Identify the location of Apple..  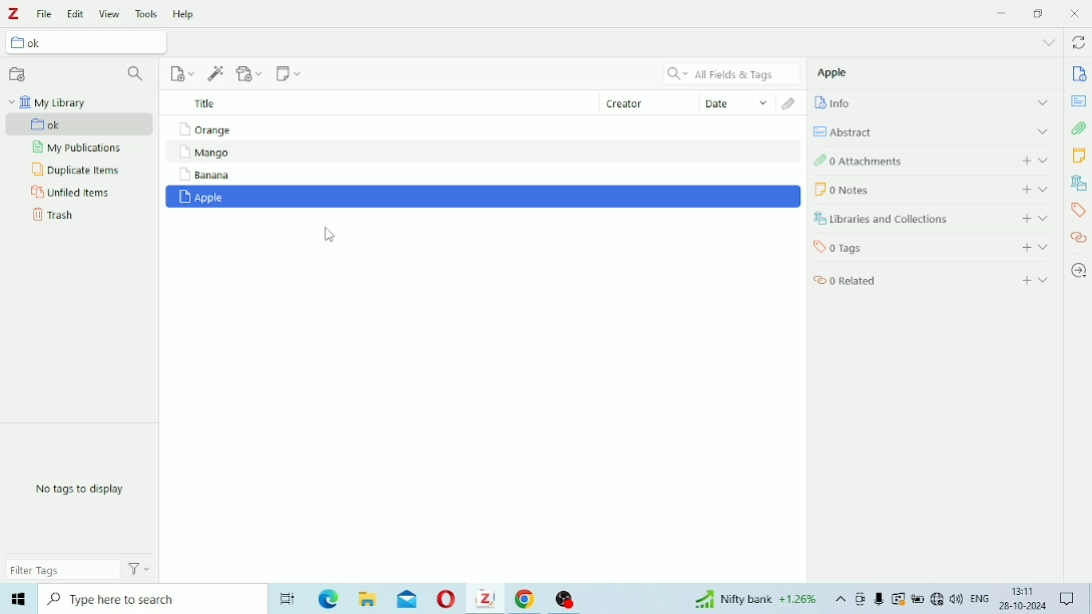
(839, 75).